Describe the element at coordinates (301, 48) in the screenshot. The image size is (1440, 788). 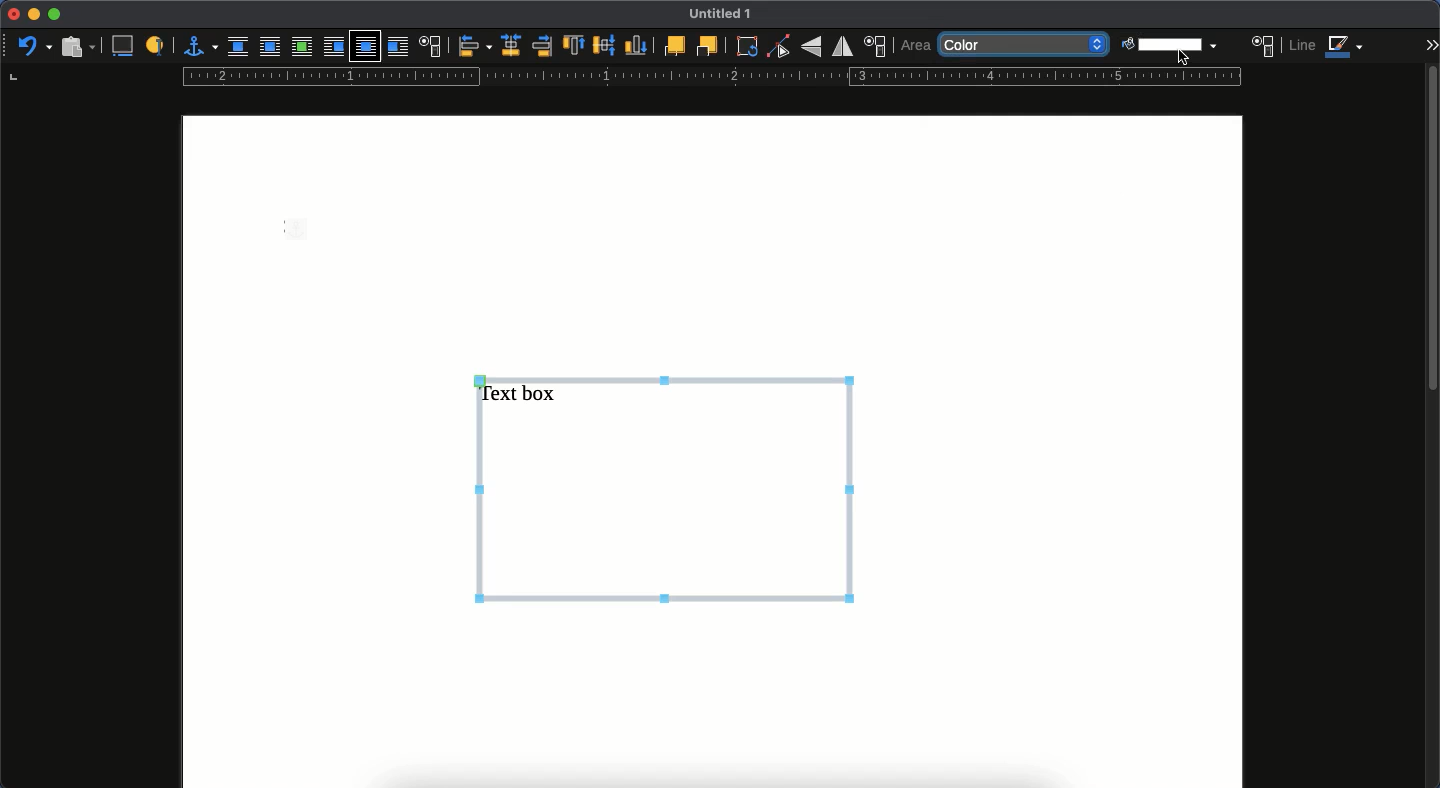
I see `optimal` at that location.